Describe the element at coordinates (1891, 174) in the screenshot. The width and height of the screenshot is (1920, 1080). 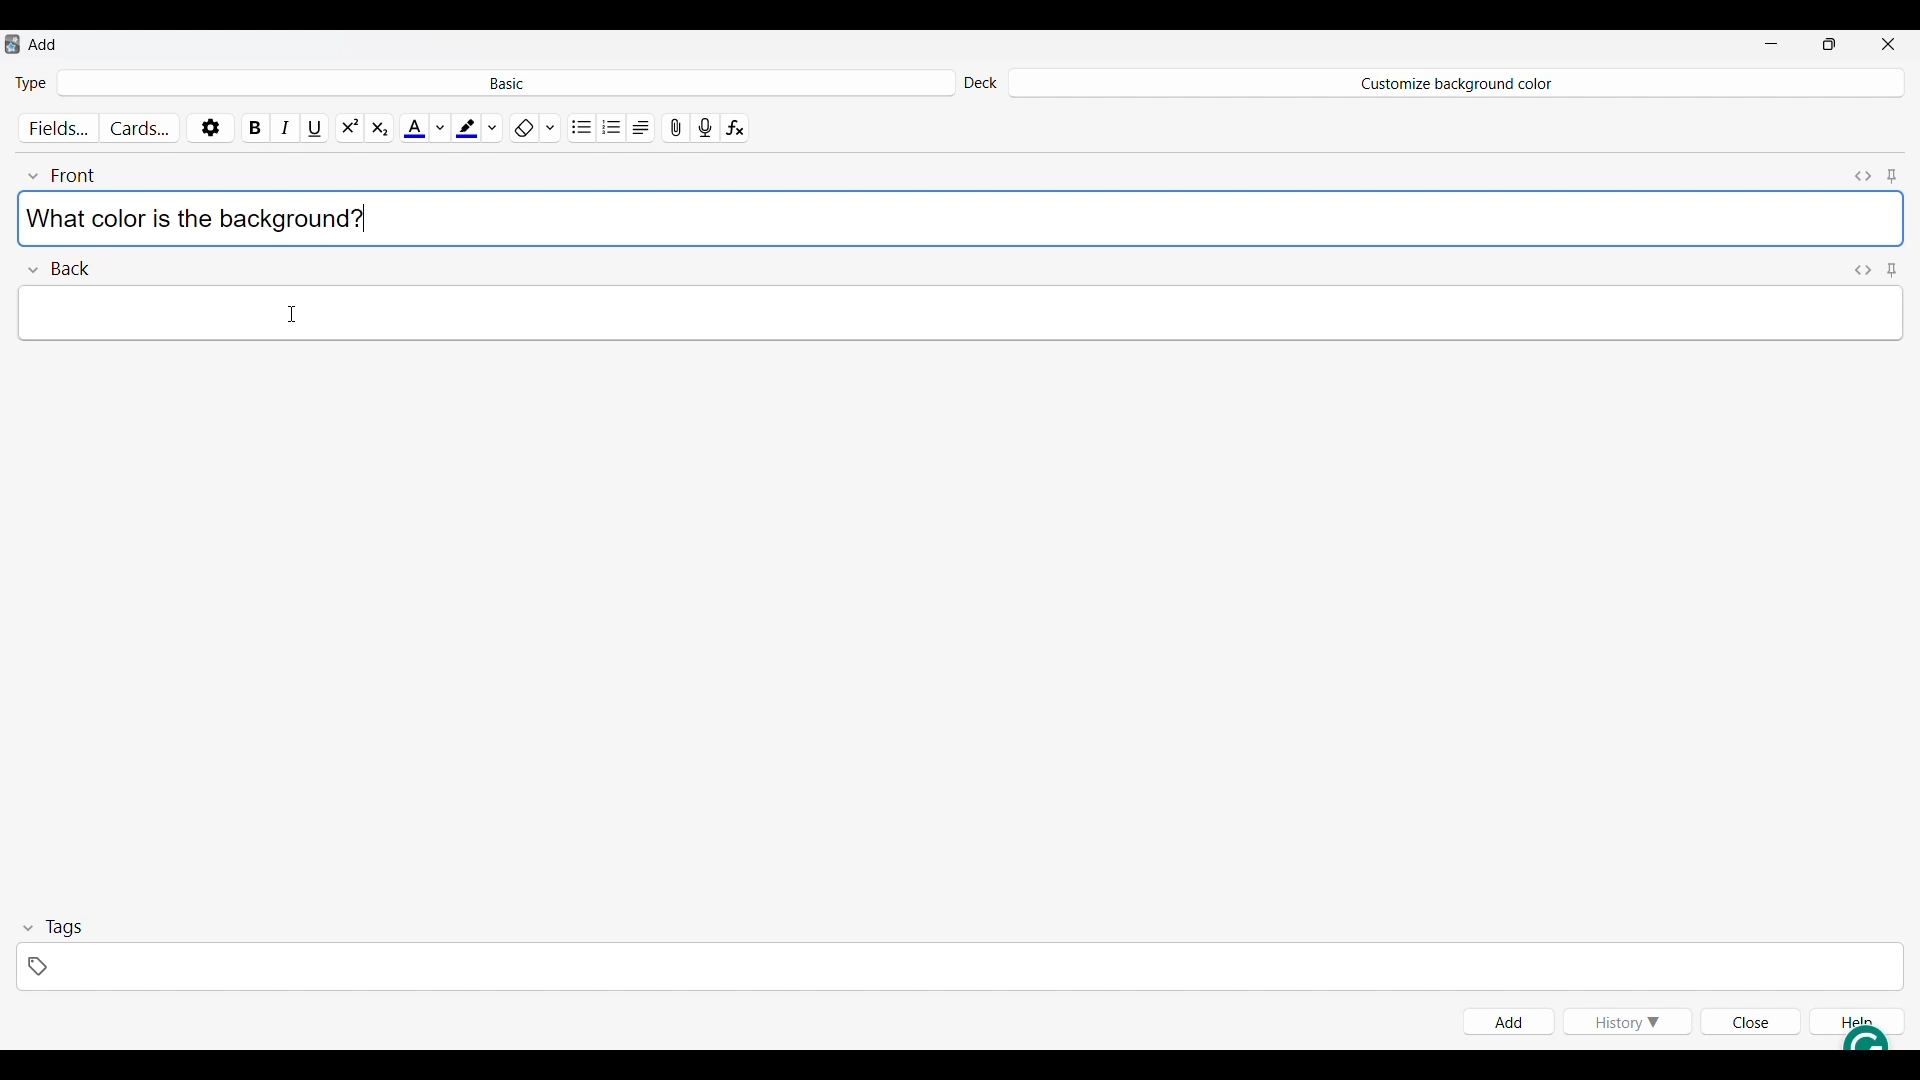
I see `Toggle sticky ` at that location.